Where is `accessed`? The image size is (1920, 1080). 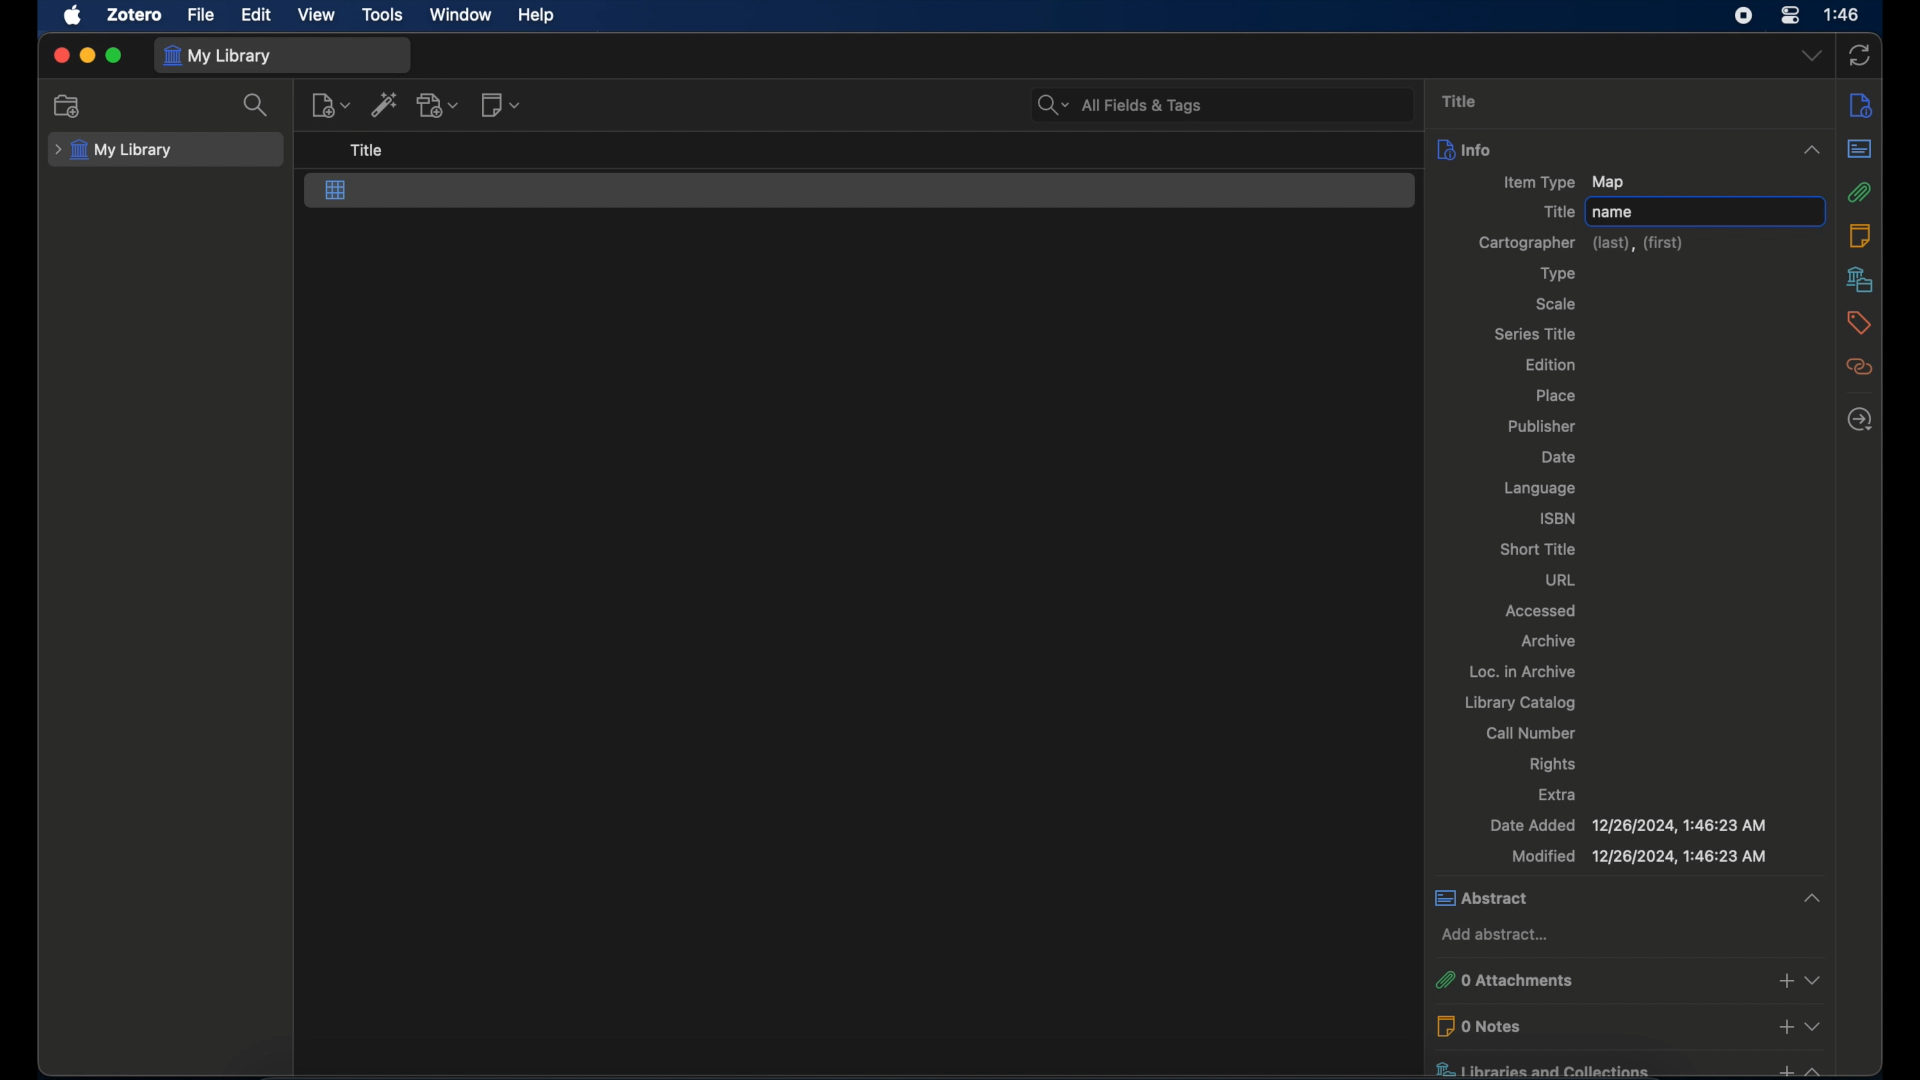
accessed is located at coordinates (1541, 609).